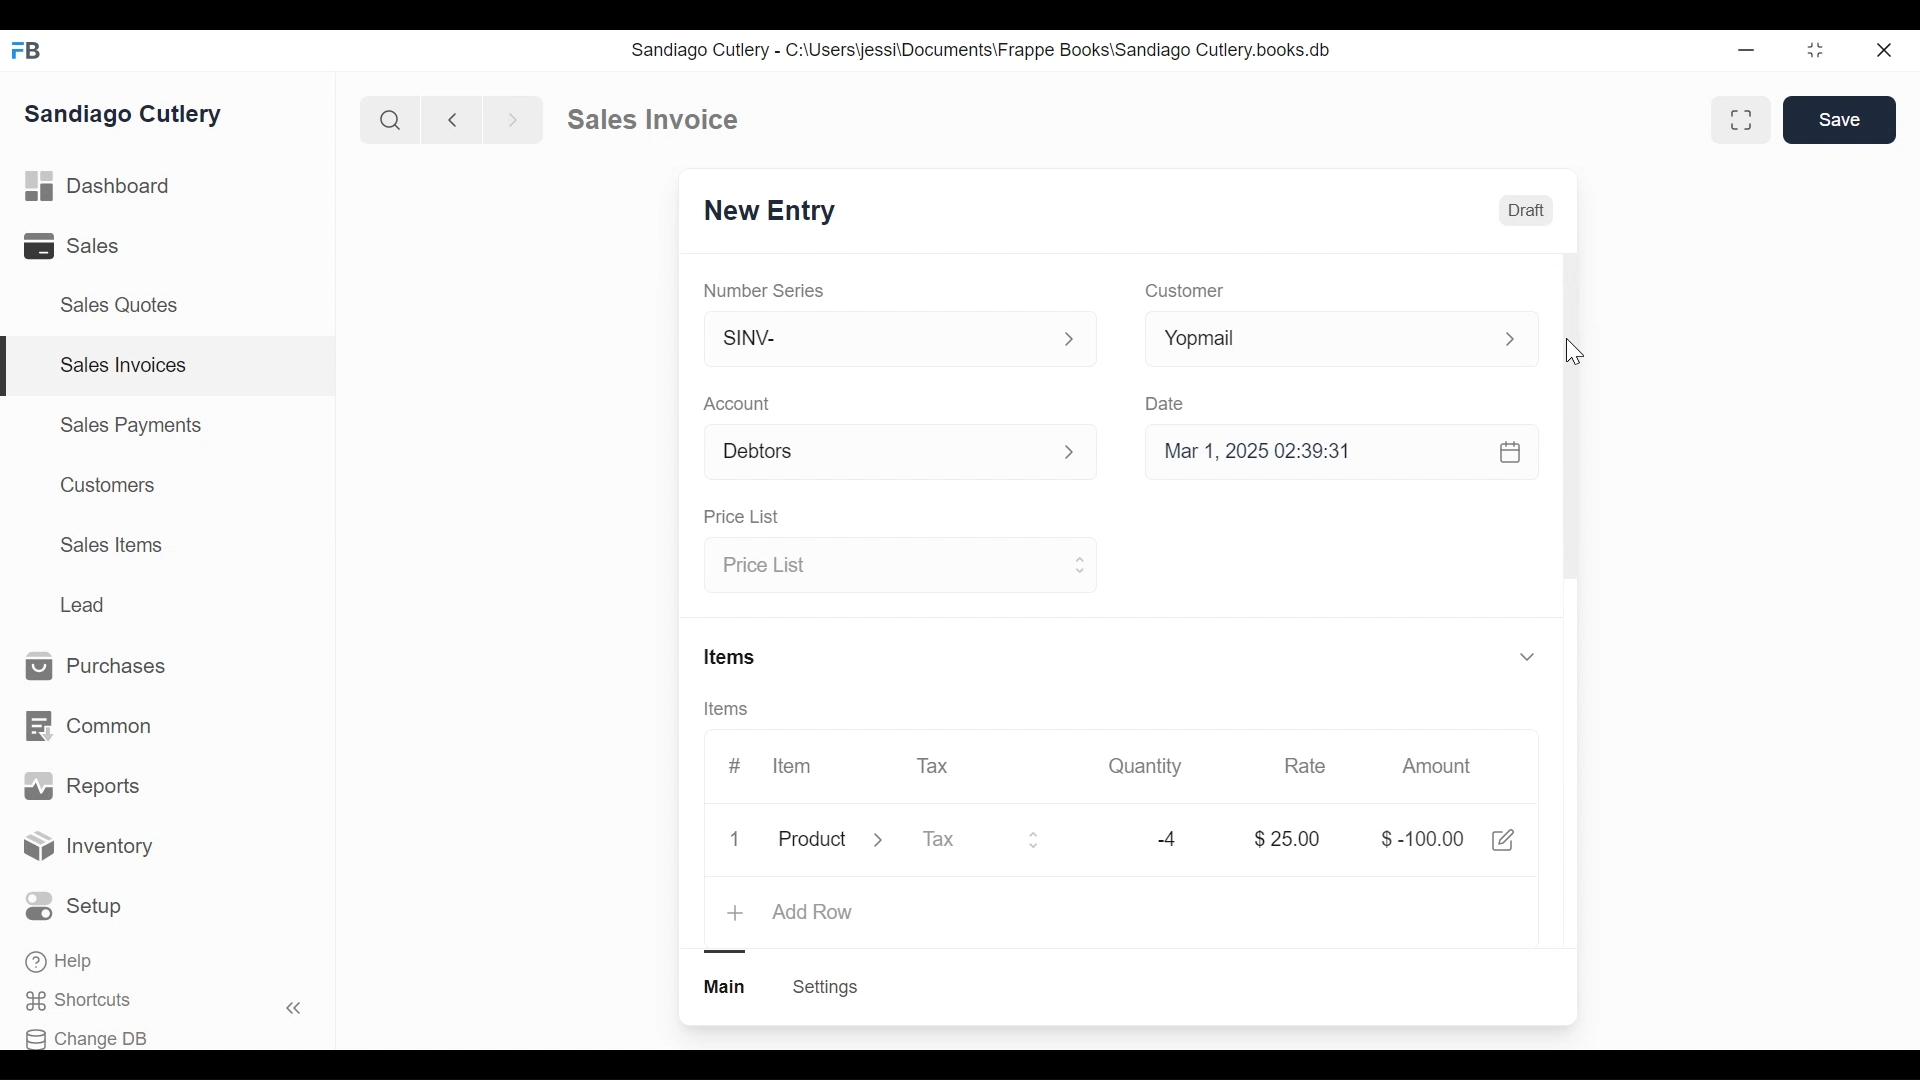 The width and height of the screenshot is (1920, 1080). Describe the element at coordinates (74, 906) in the screenshot. I see `Setup` at that location.